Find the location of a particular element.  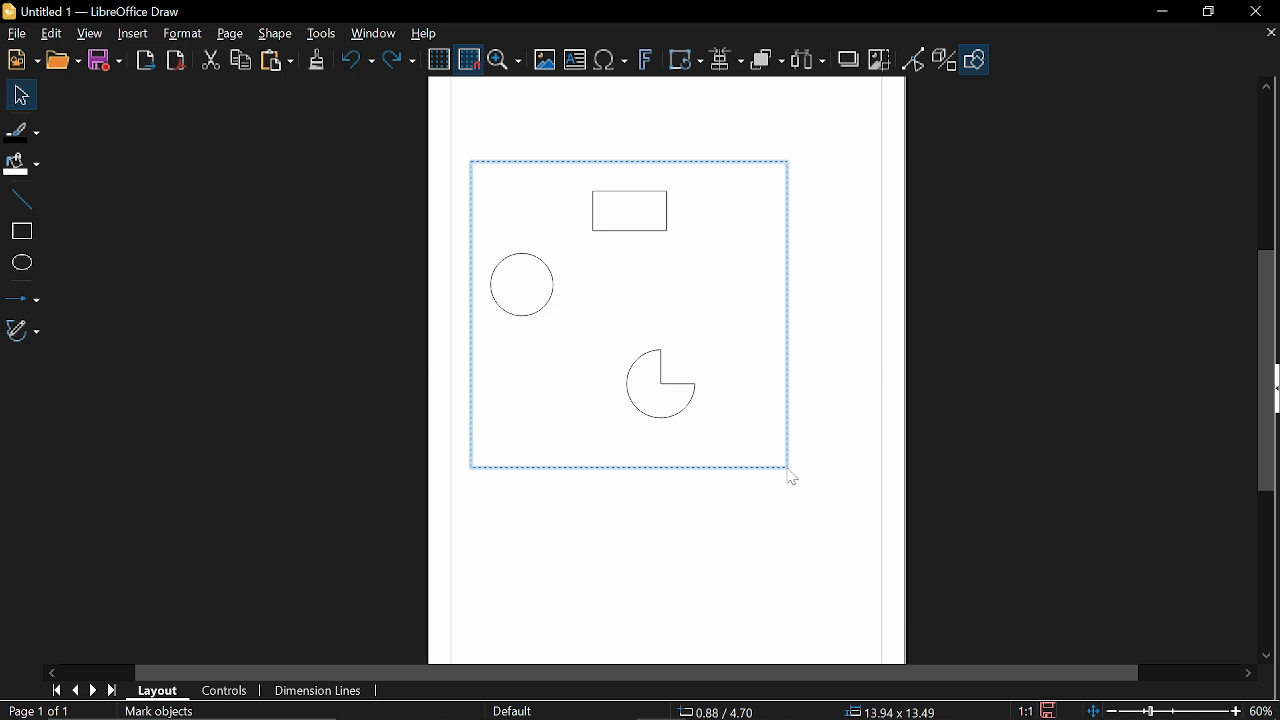

Insert text is located at coordinates (611, 61).